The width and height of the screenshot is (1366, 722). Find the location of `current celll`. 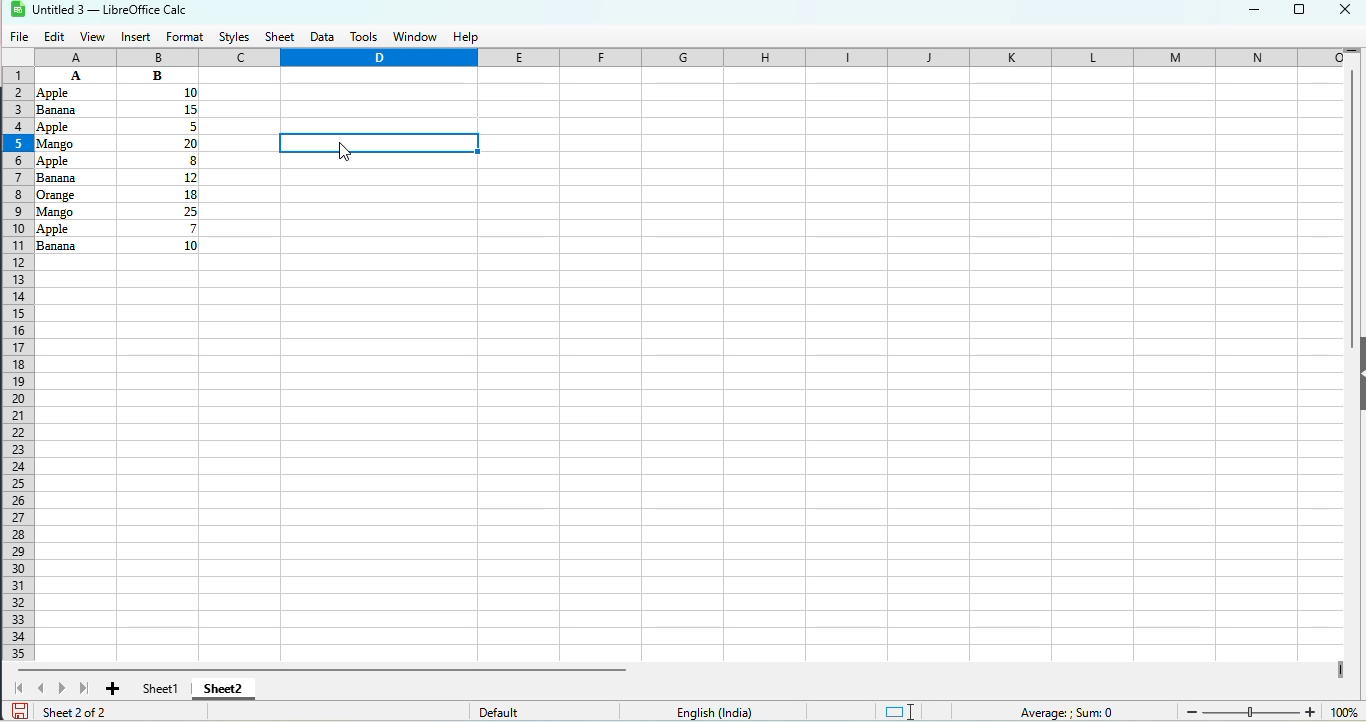

current celll is located at coordinates (379, 92).